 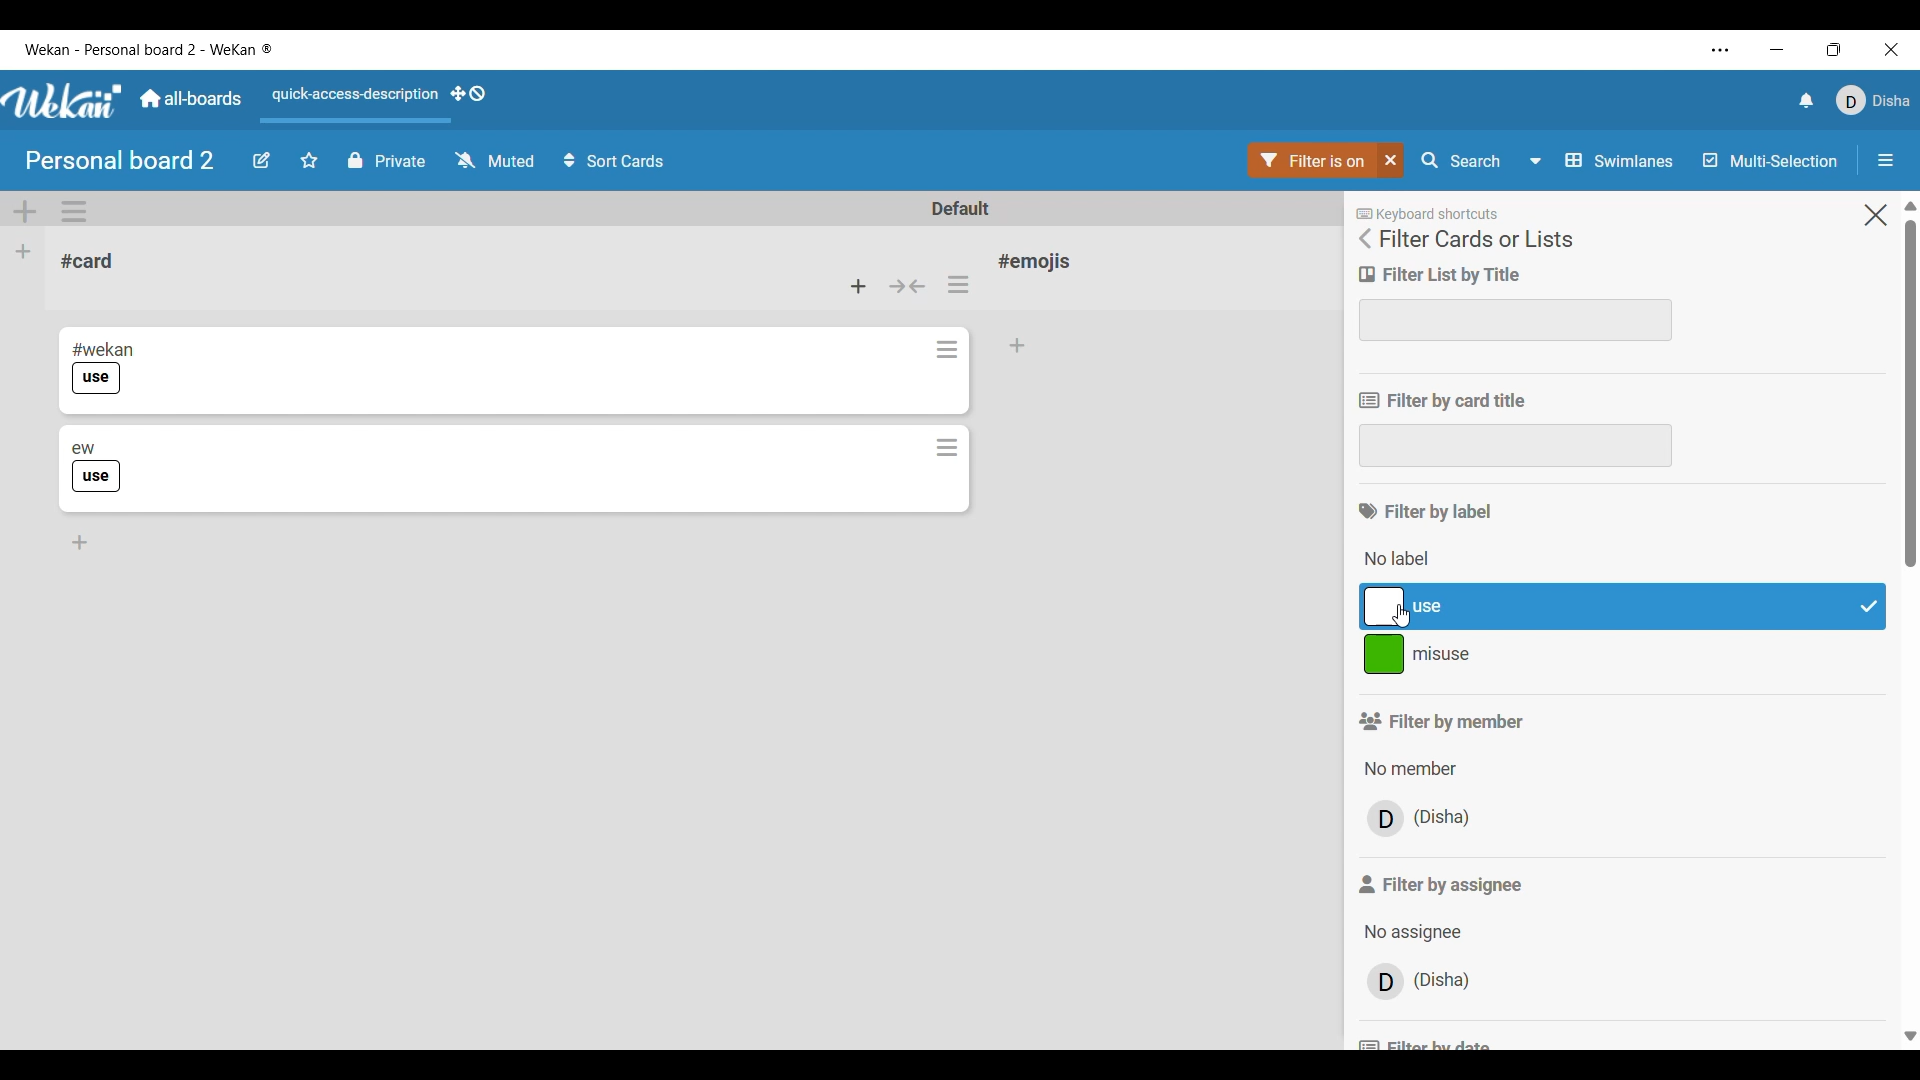 What do you see at coordinates (1476, 239) in the screenshot?
I see `Panel title` at bounding box center [1476, 239].